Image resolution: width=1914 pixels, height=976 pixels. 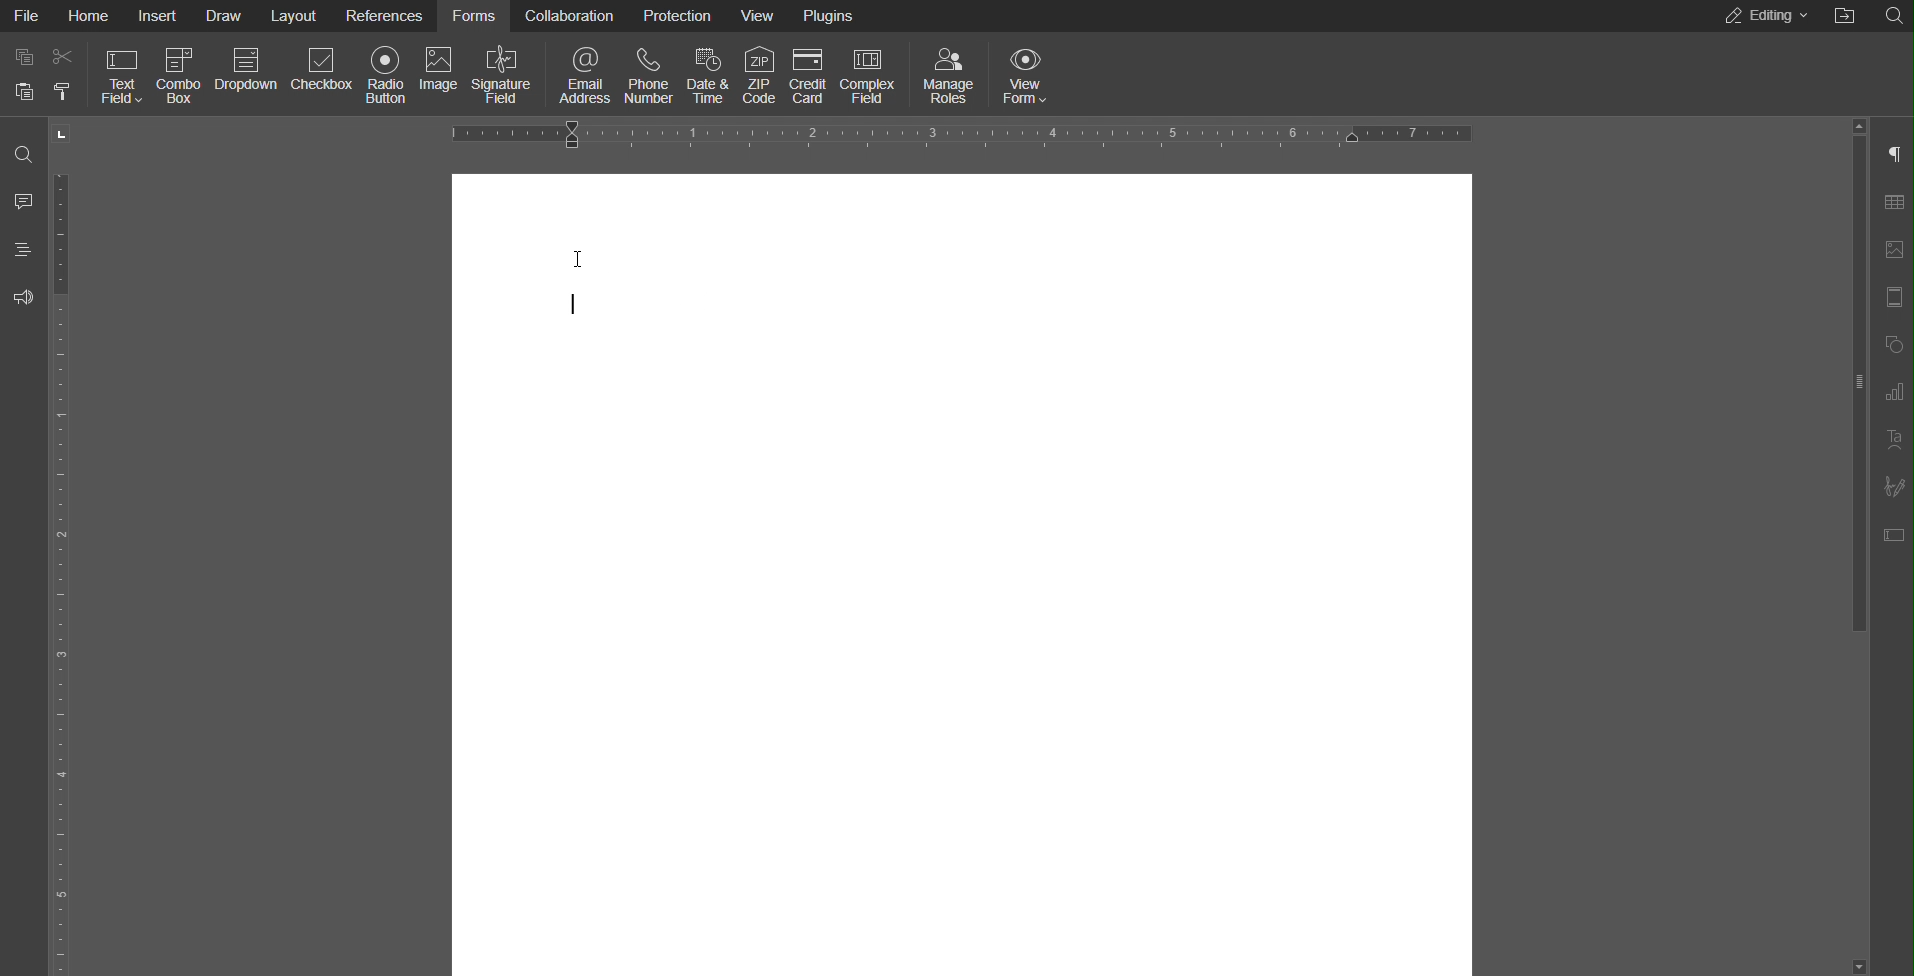 I want to click on Checkbox , so click(x=321, y=74).